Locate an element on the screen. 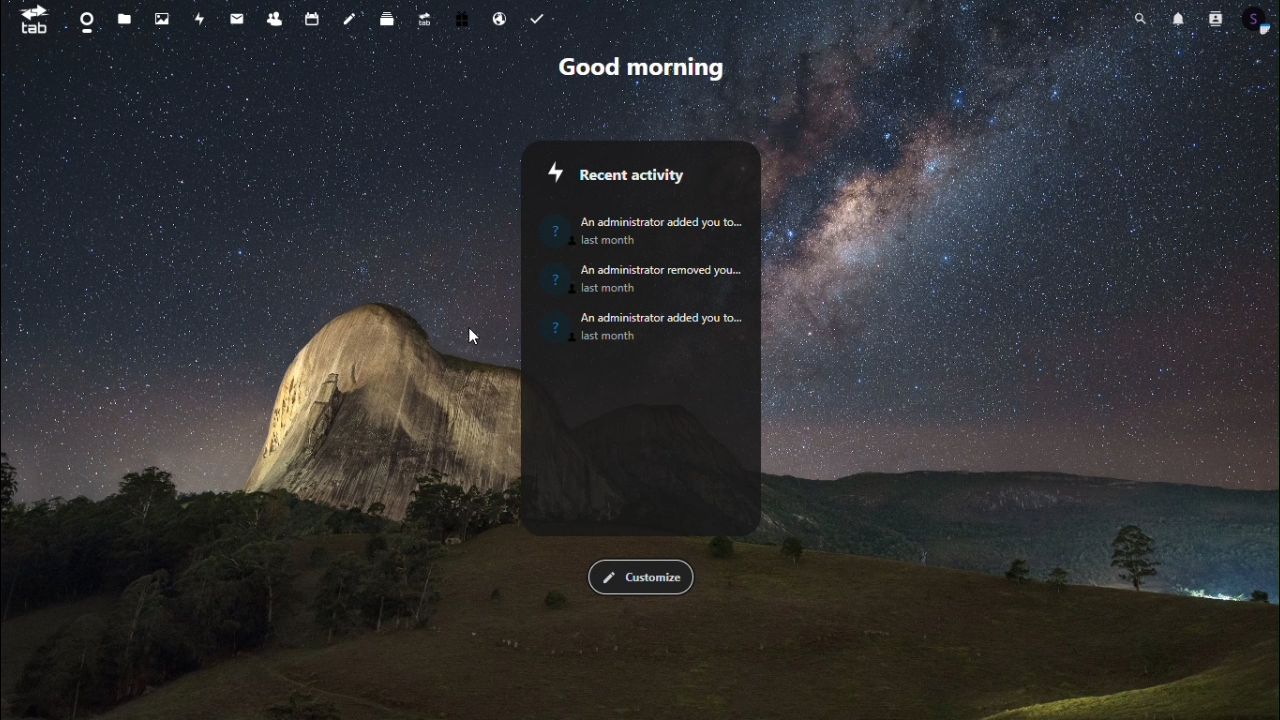  note is located at coordinates (351, 22).